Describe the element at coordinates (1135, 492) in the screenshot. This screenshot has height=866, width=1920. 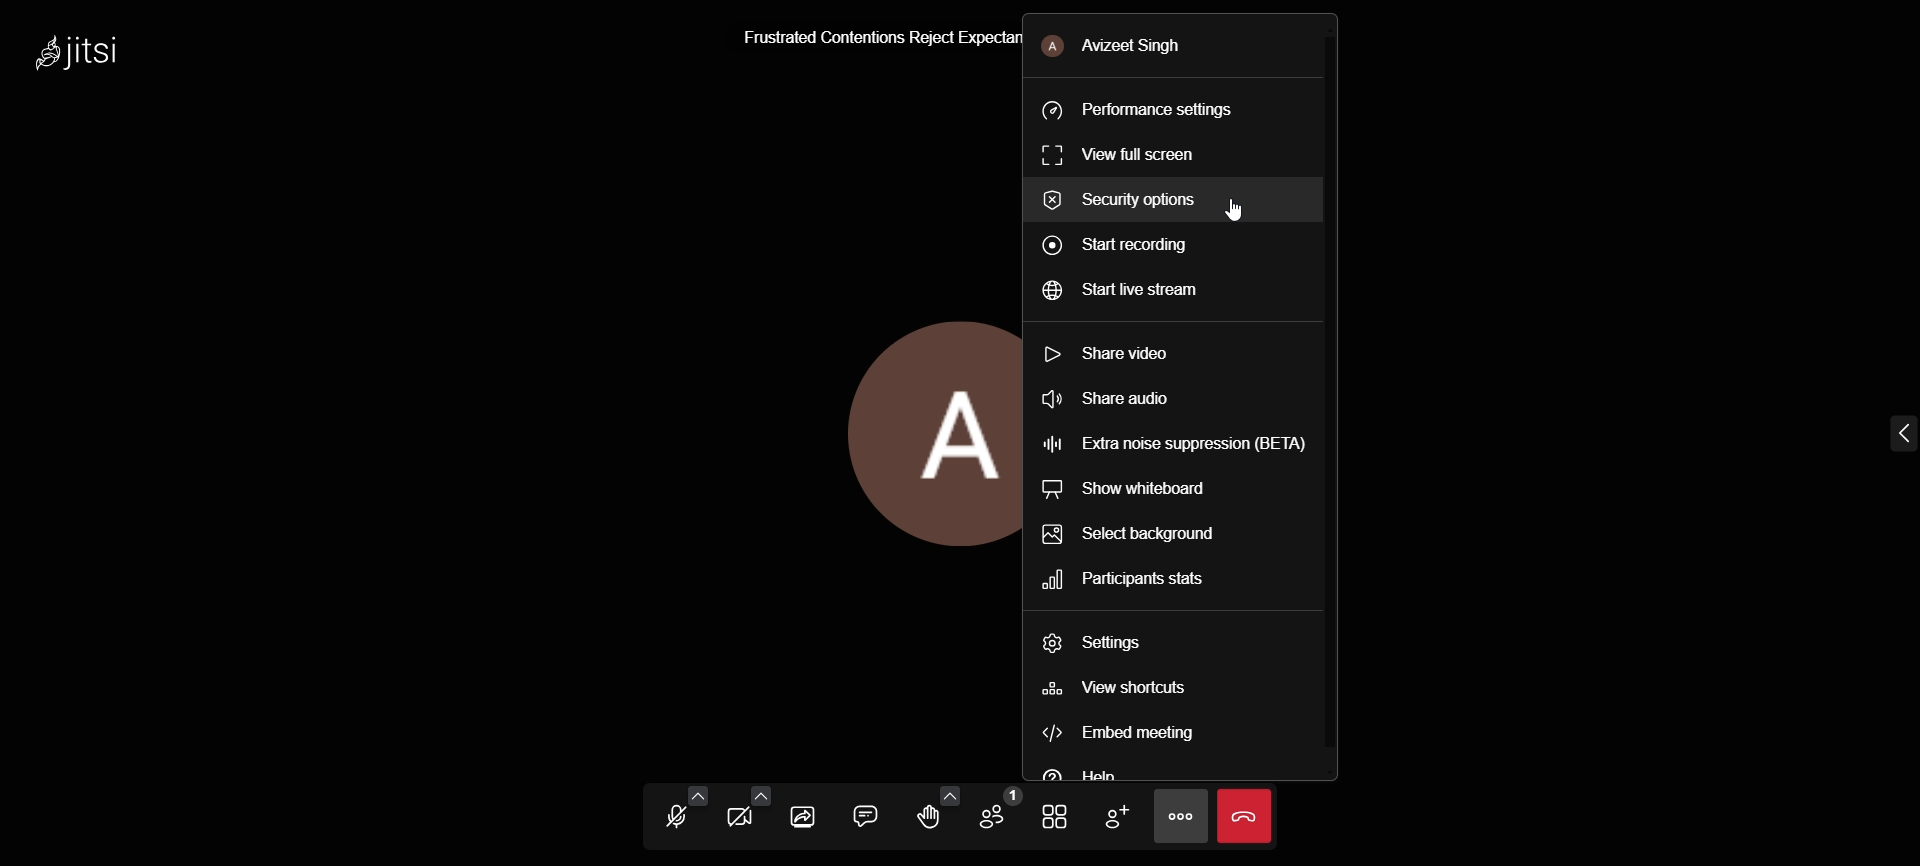
I see `show whiteboard` at that location.